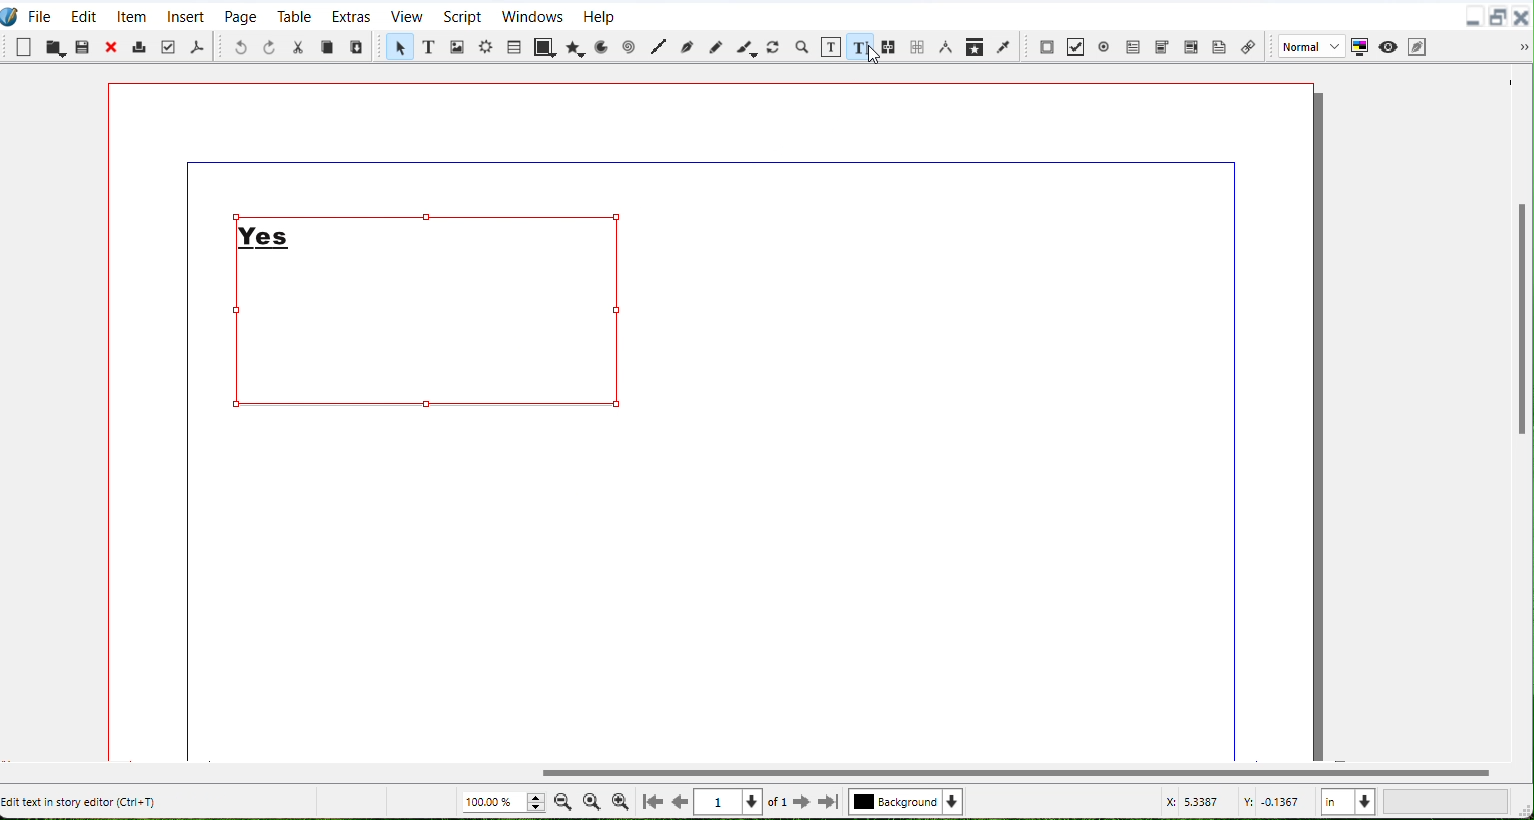 The width and height of the screenshot is (1534, 820). What do you see at coordinates (241, 47) in the screenshot?
I see `Undo` at bounding box center [241, 47].